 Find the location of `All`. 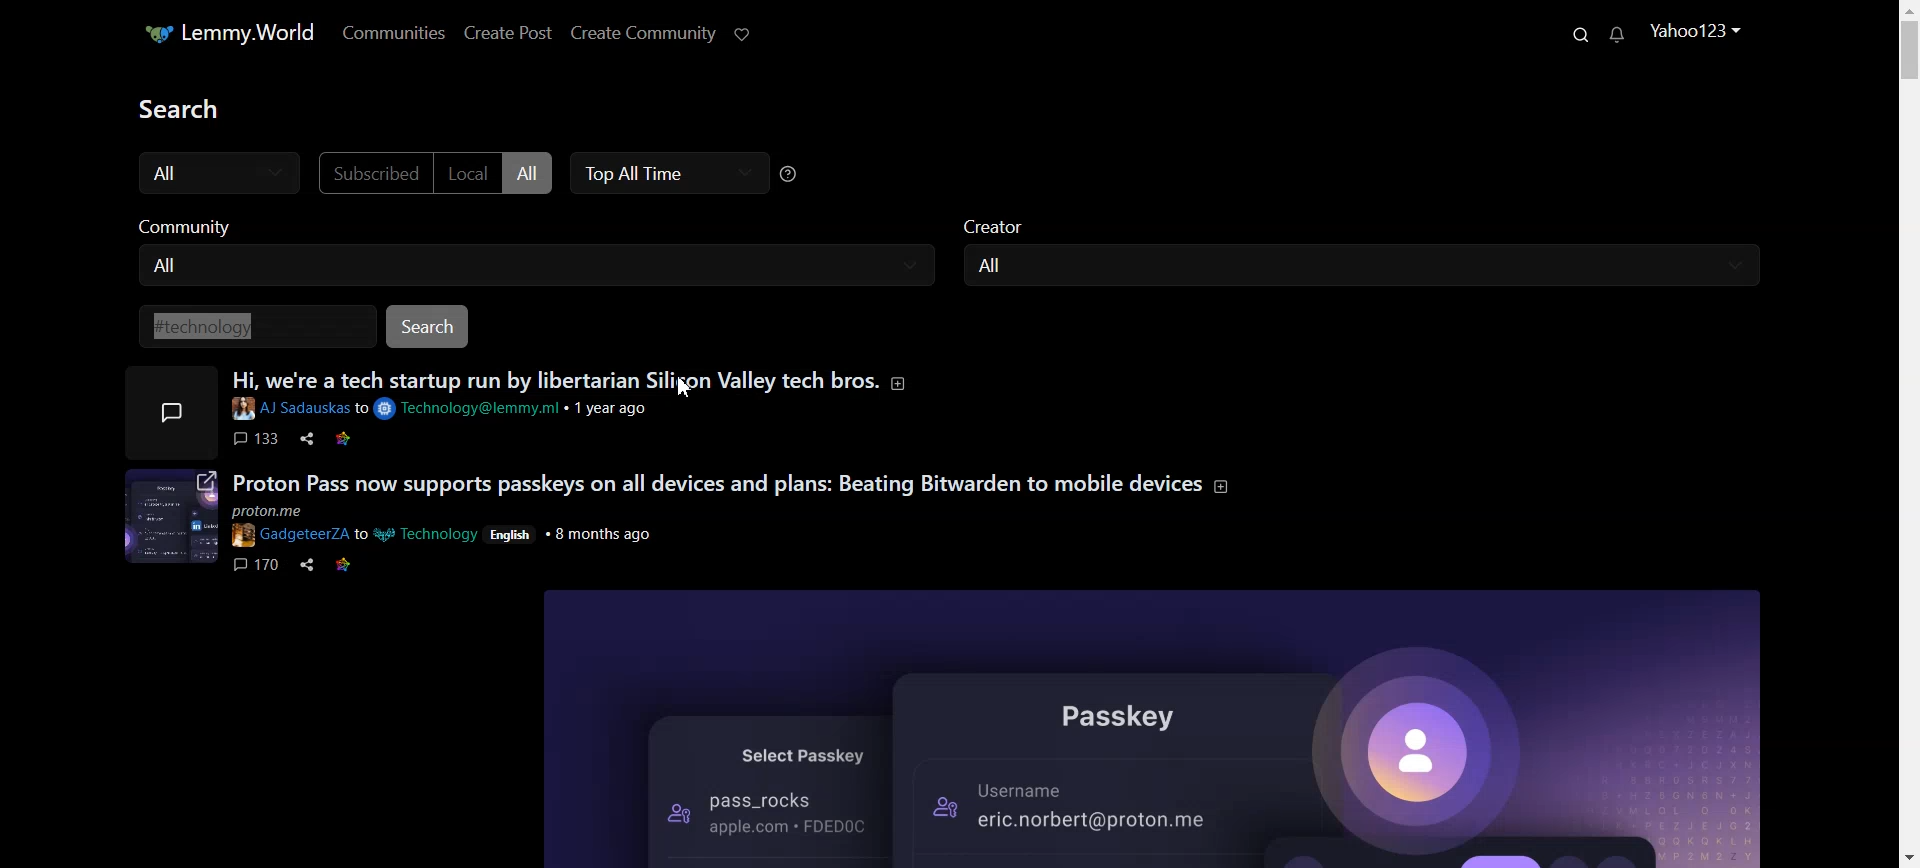

All is located at coordinates (531, 172).